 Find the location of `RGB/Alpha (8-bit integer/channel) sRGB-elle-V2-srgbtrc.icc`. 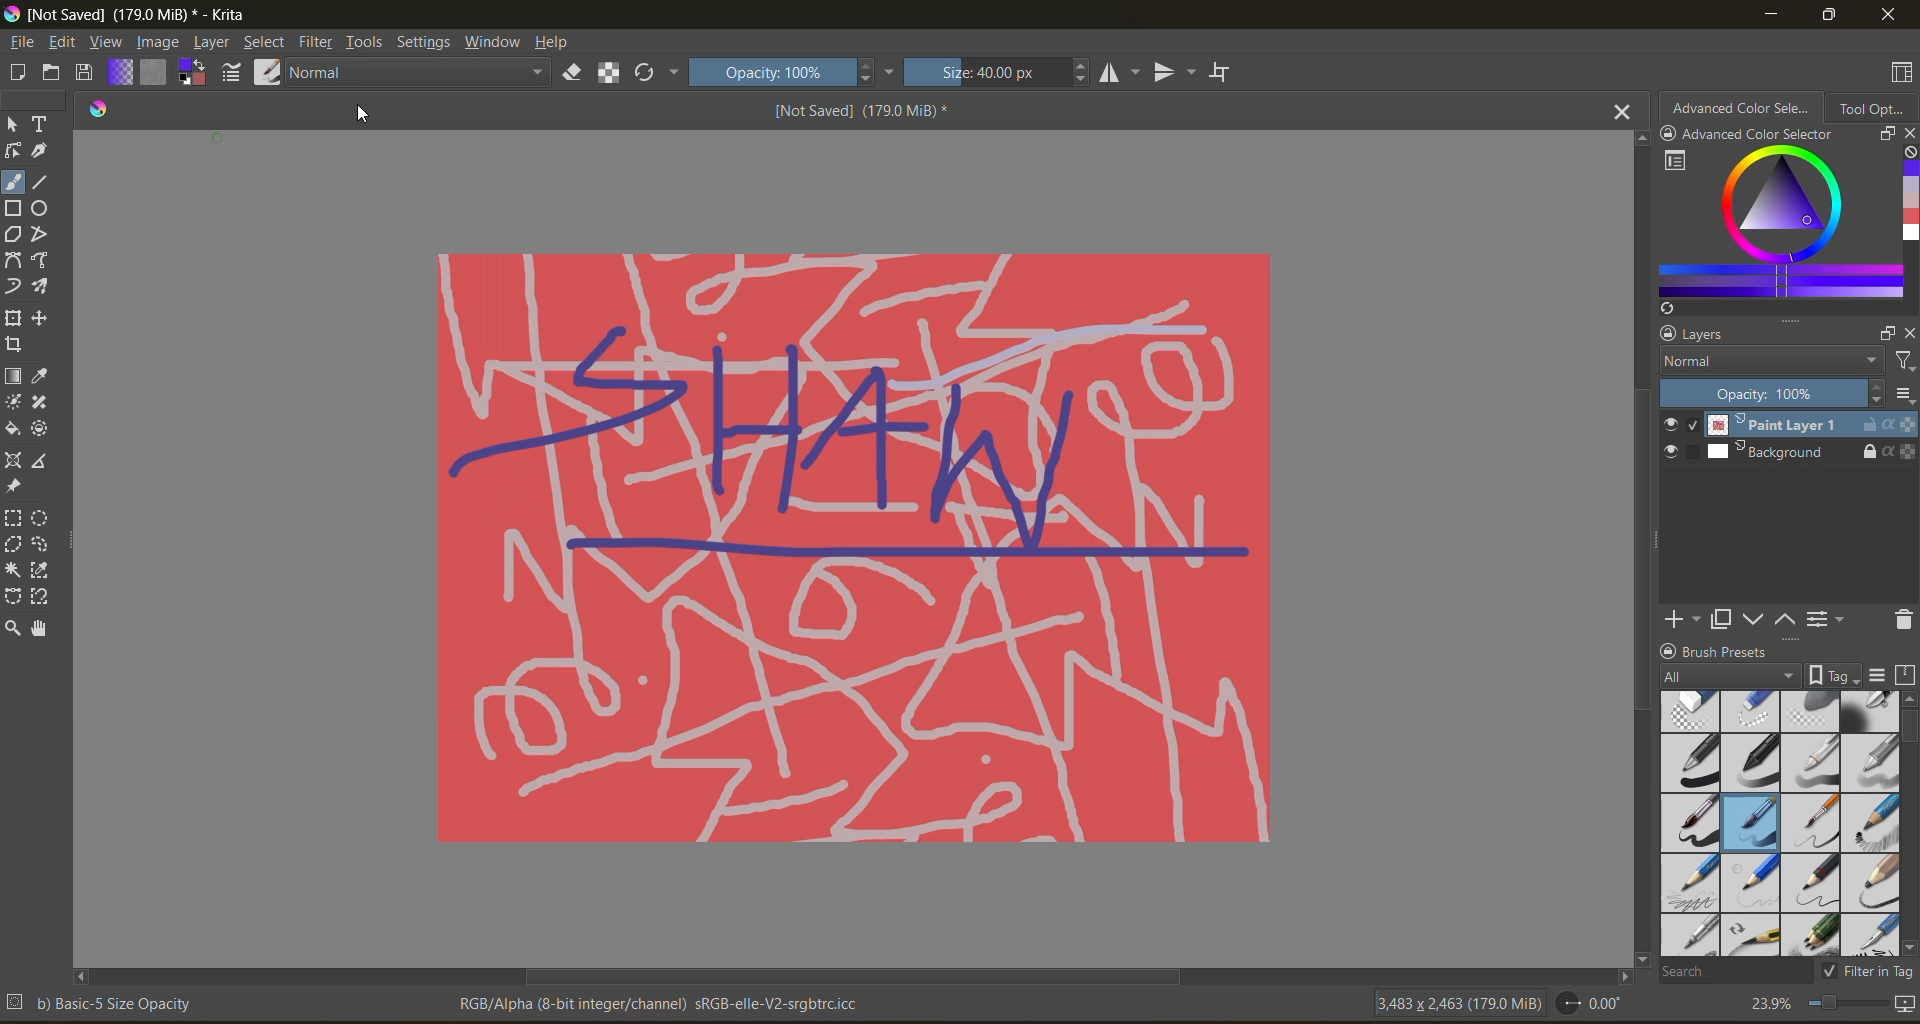

RGB/Alpha (8-bit integer/channel) sRGB-elle-V2-srgbtrc.icc is located at coordinates (660, 1005).